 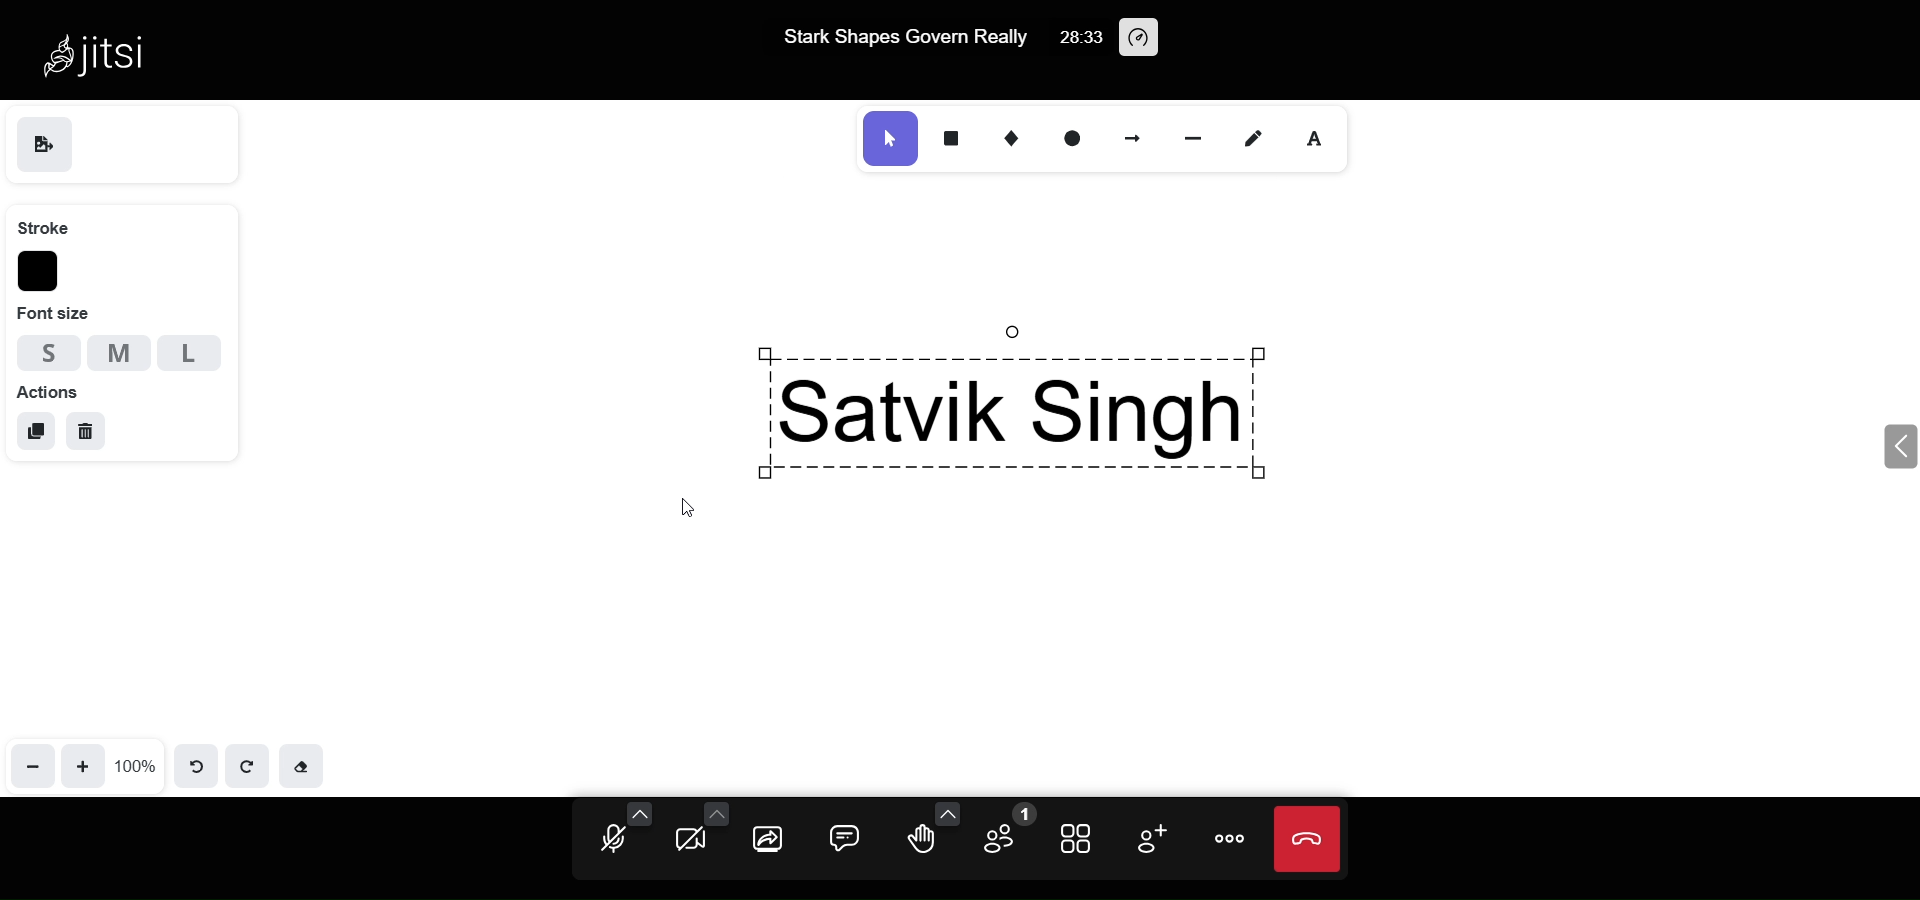 What do you see at coordinates (1307, 838) in the screenshot?
I see `leave meeting` at bounding box center [1307, 838].